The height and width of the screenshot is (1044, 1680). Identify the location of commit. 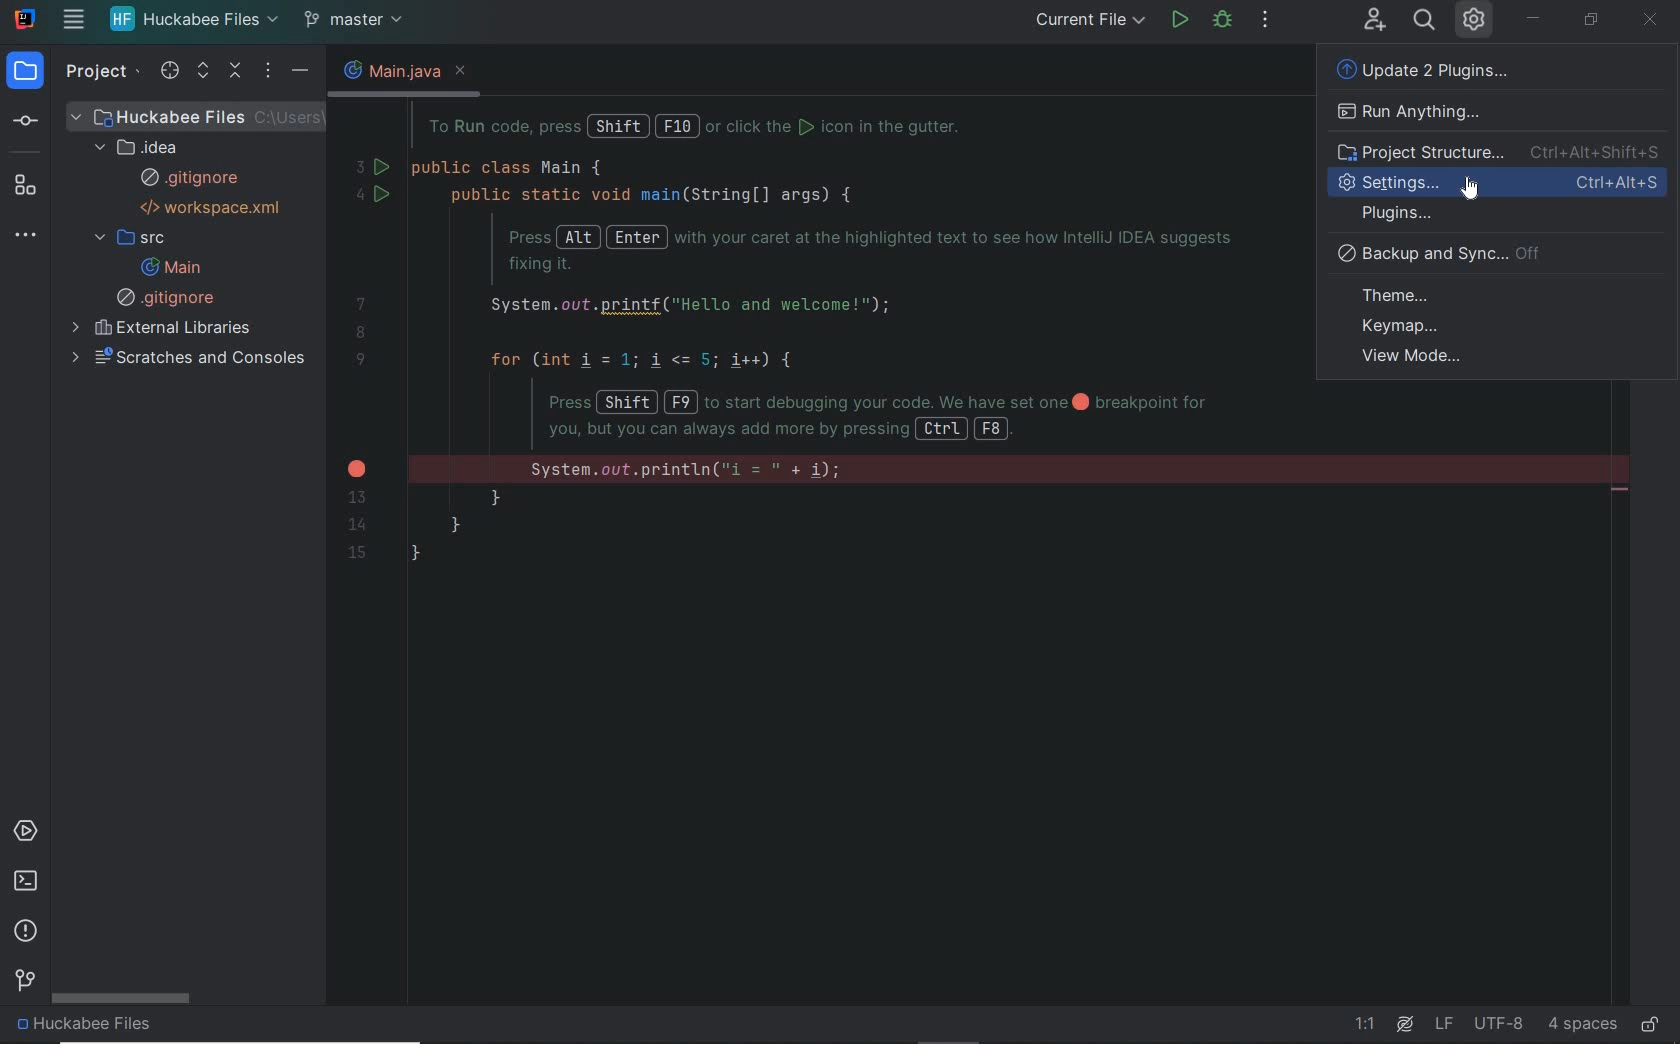
(36, 120).